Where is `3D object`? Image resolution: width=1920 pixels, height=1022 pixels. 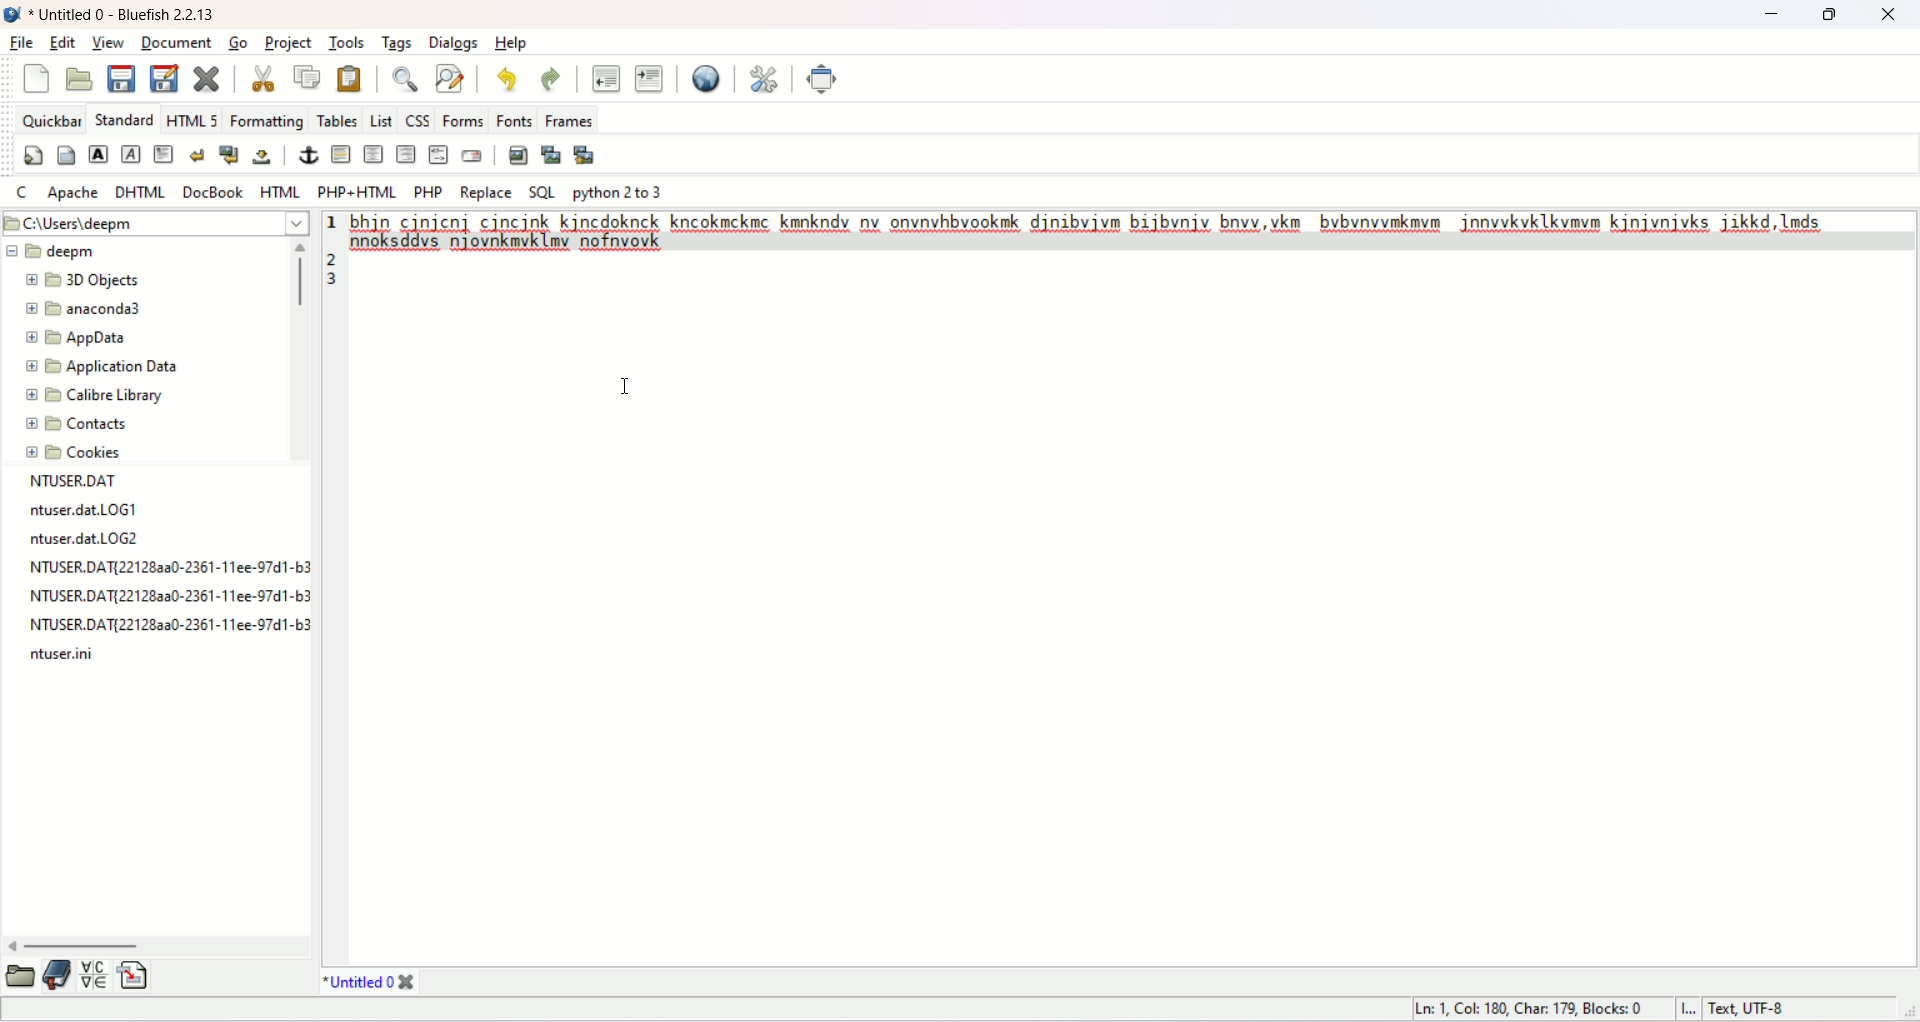 3D object is located at coordinates (87, 279).